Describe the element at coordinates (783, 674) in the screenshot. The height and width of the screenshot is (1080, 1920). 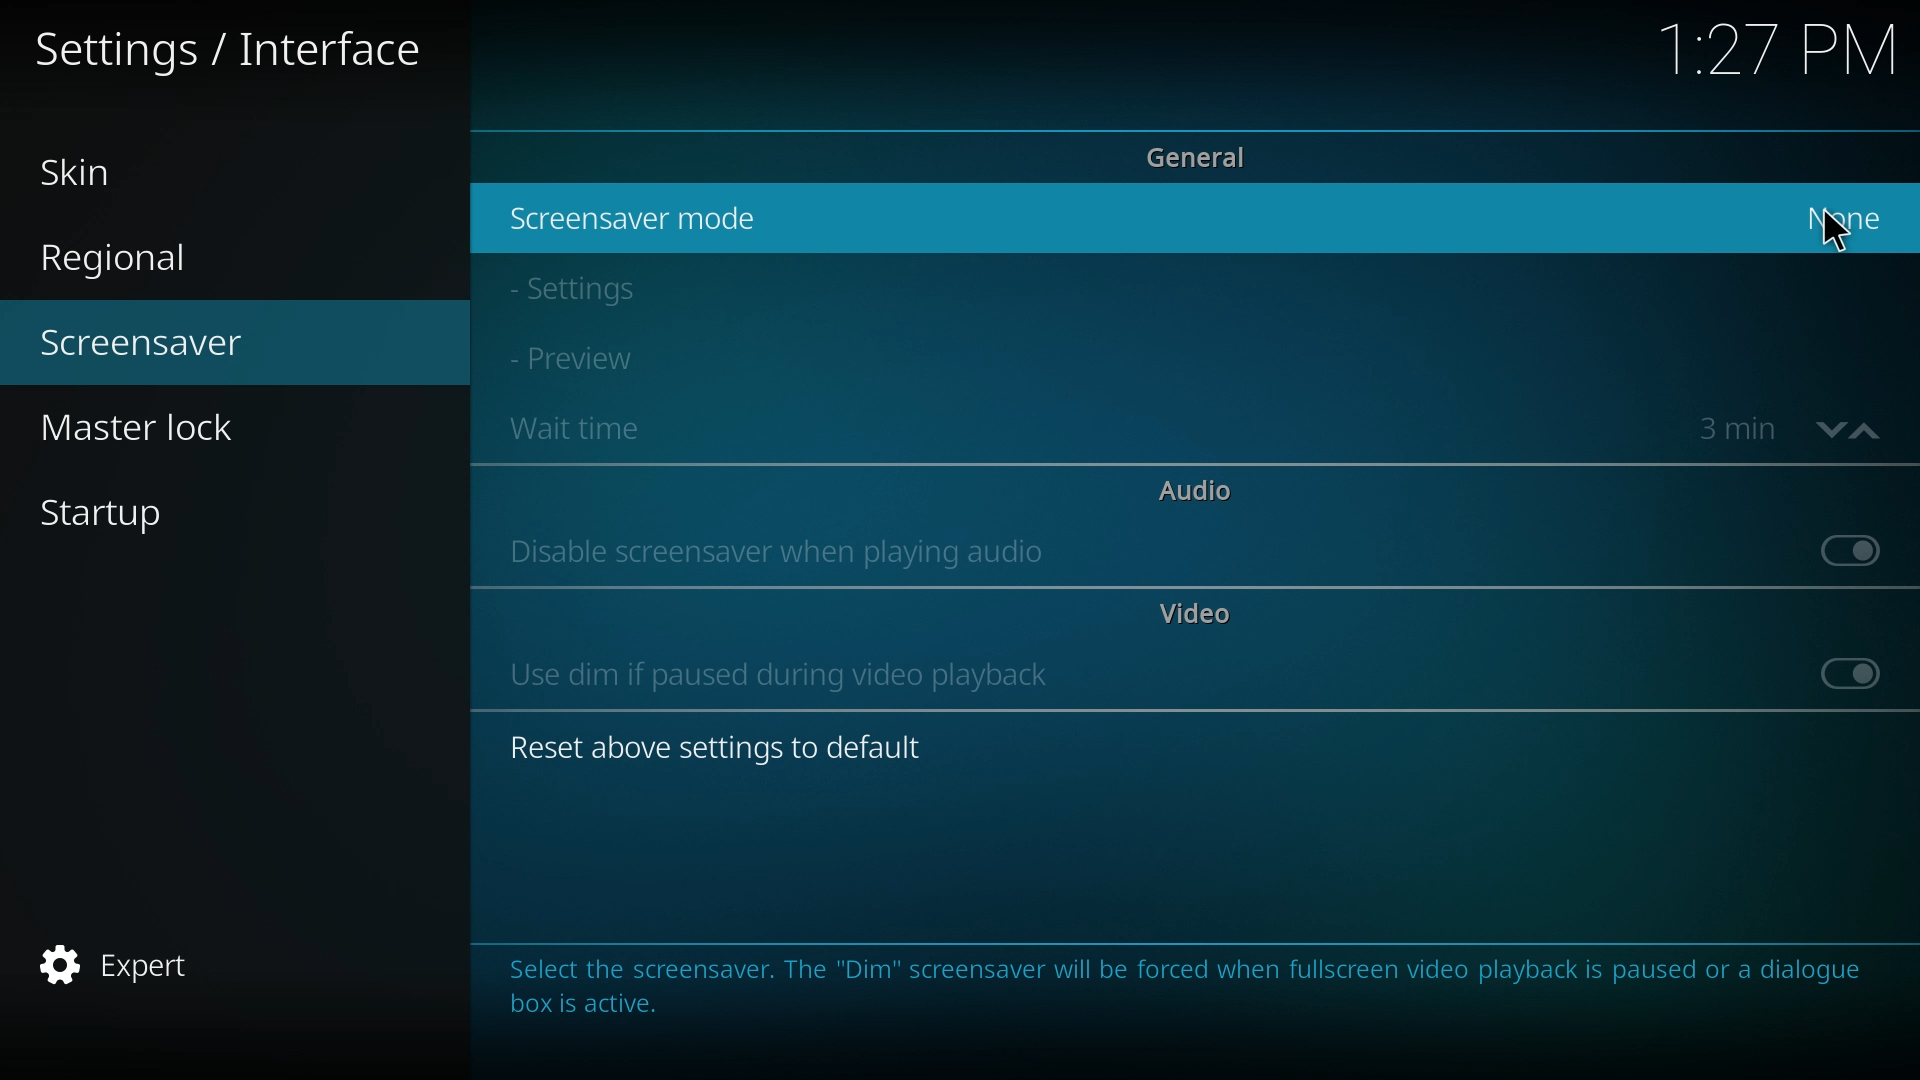
I see `use dim if paused during video playback` at that location.